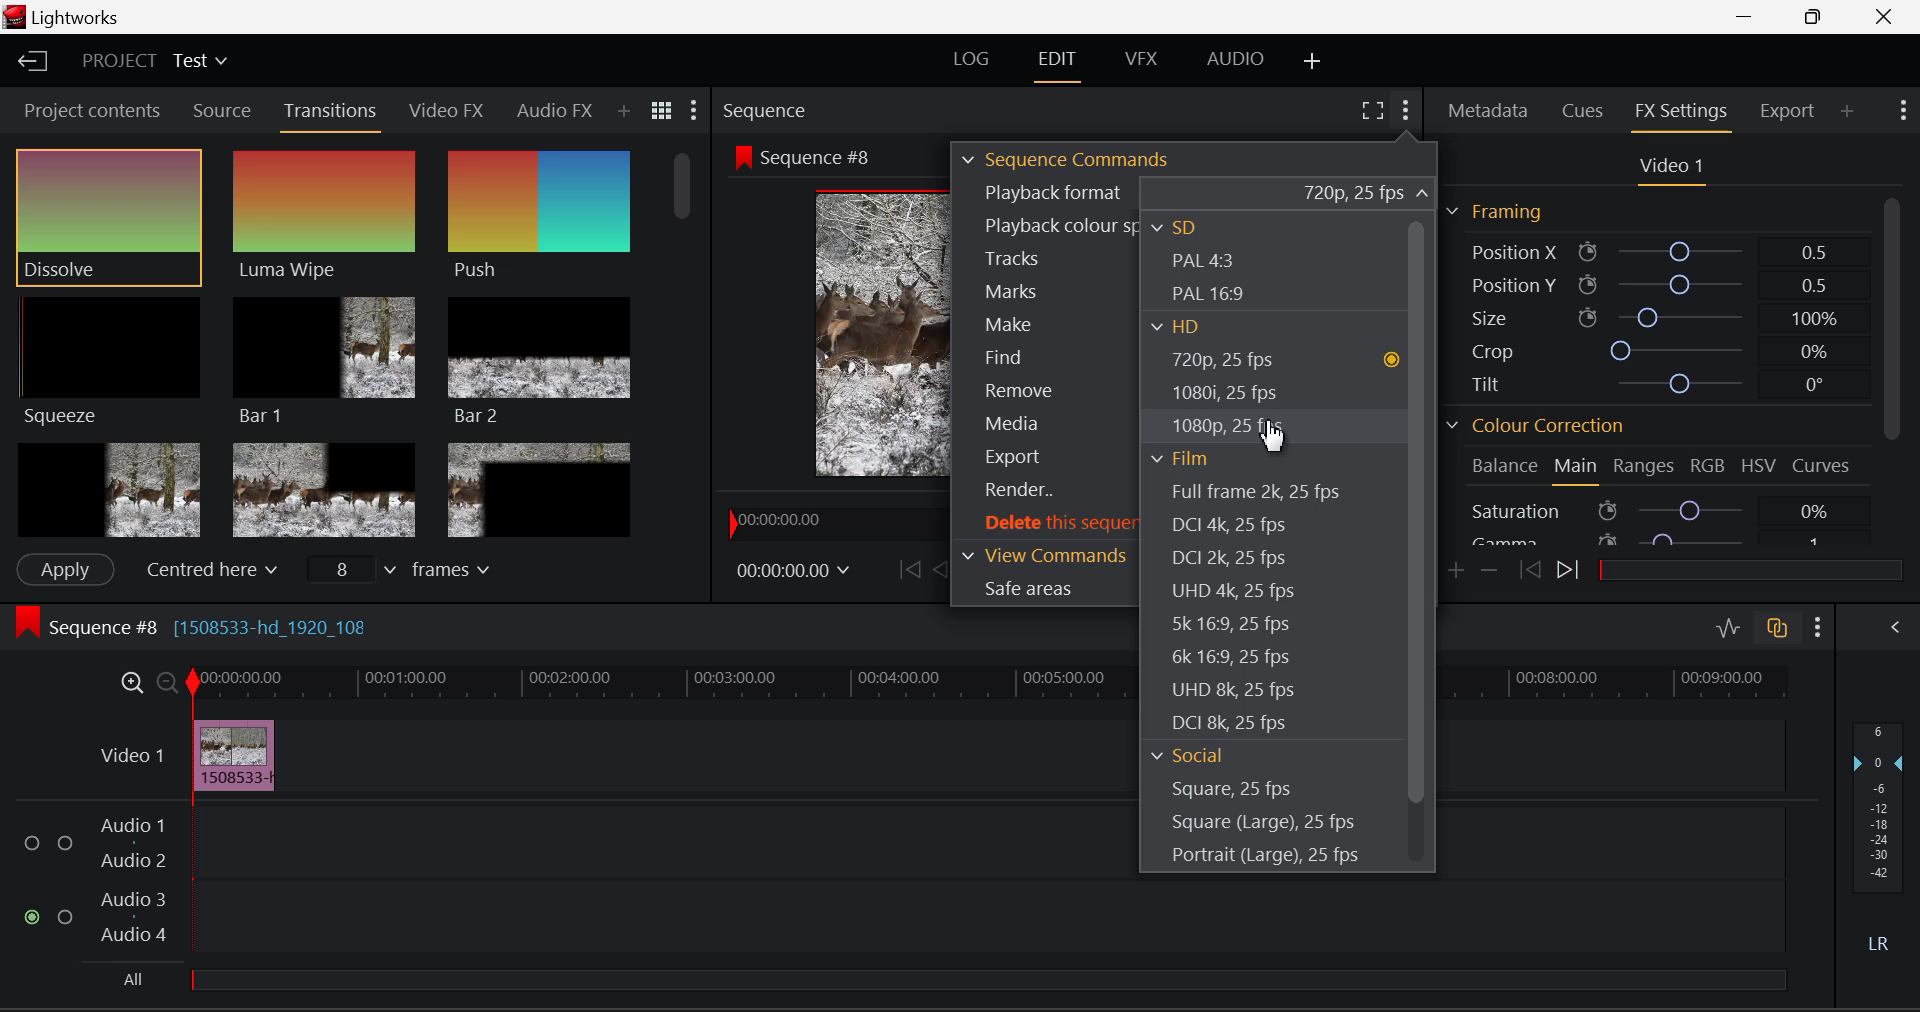  Describe the element at coordinates (1045, 589) in the screenshot. I see `Safe areas` at that location.